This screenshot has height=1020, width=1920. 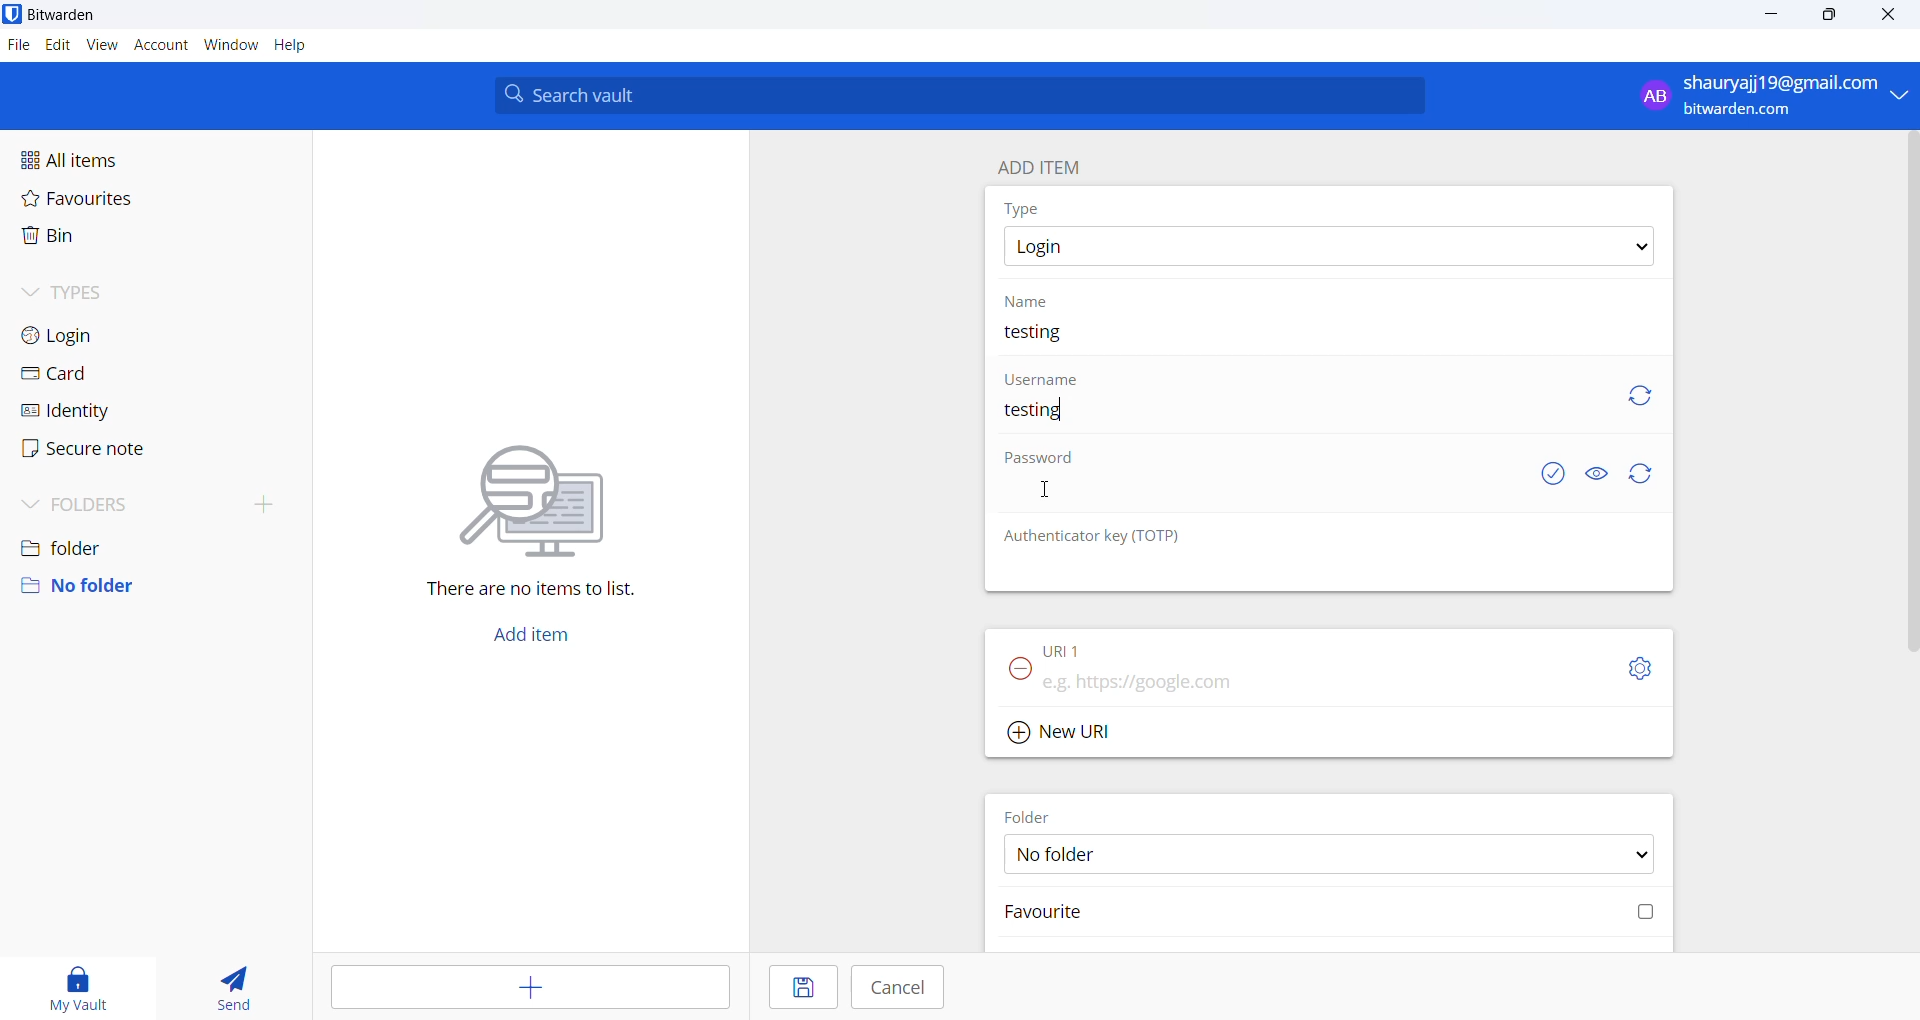 I want to click on my vault, so click(x=79, y=983).